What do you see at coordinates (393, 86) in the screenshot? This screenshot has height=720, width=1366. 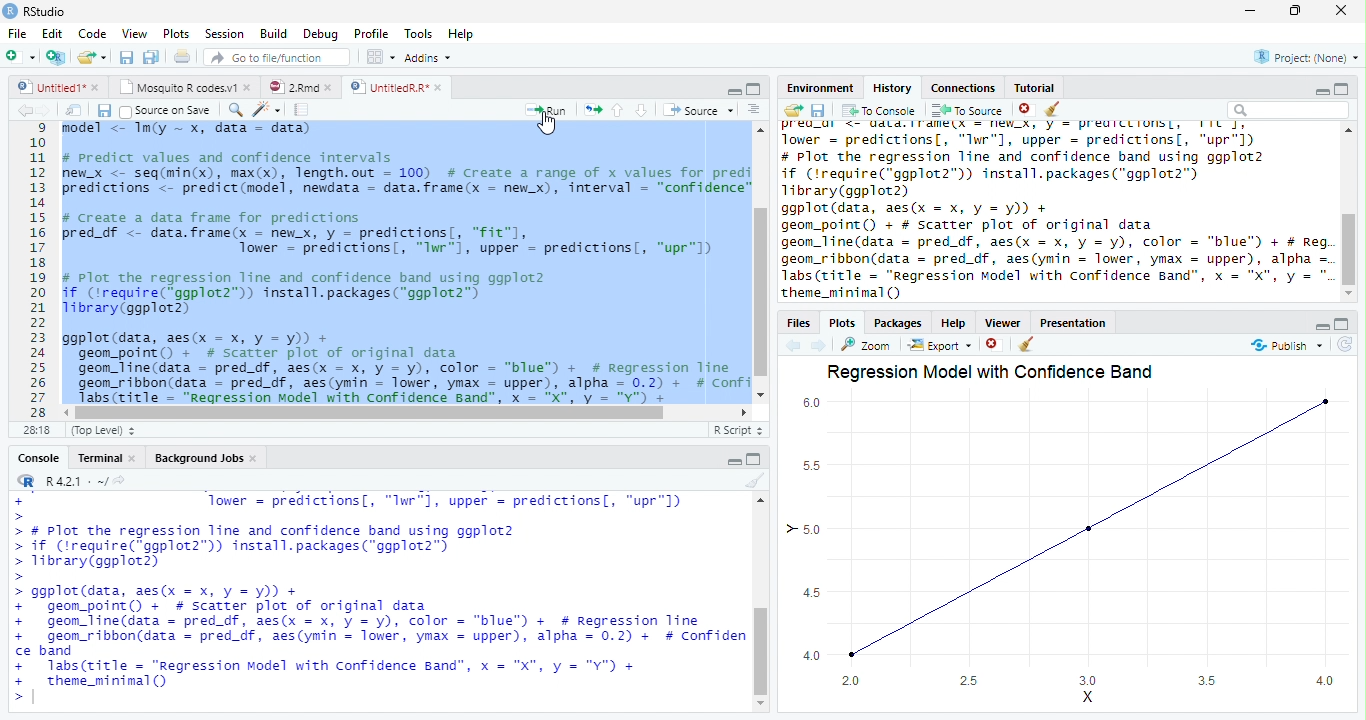 I see `Untitled R` at bounding box center [393, 86].